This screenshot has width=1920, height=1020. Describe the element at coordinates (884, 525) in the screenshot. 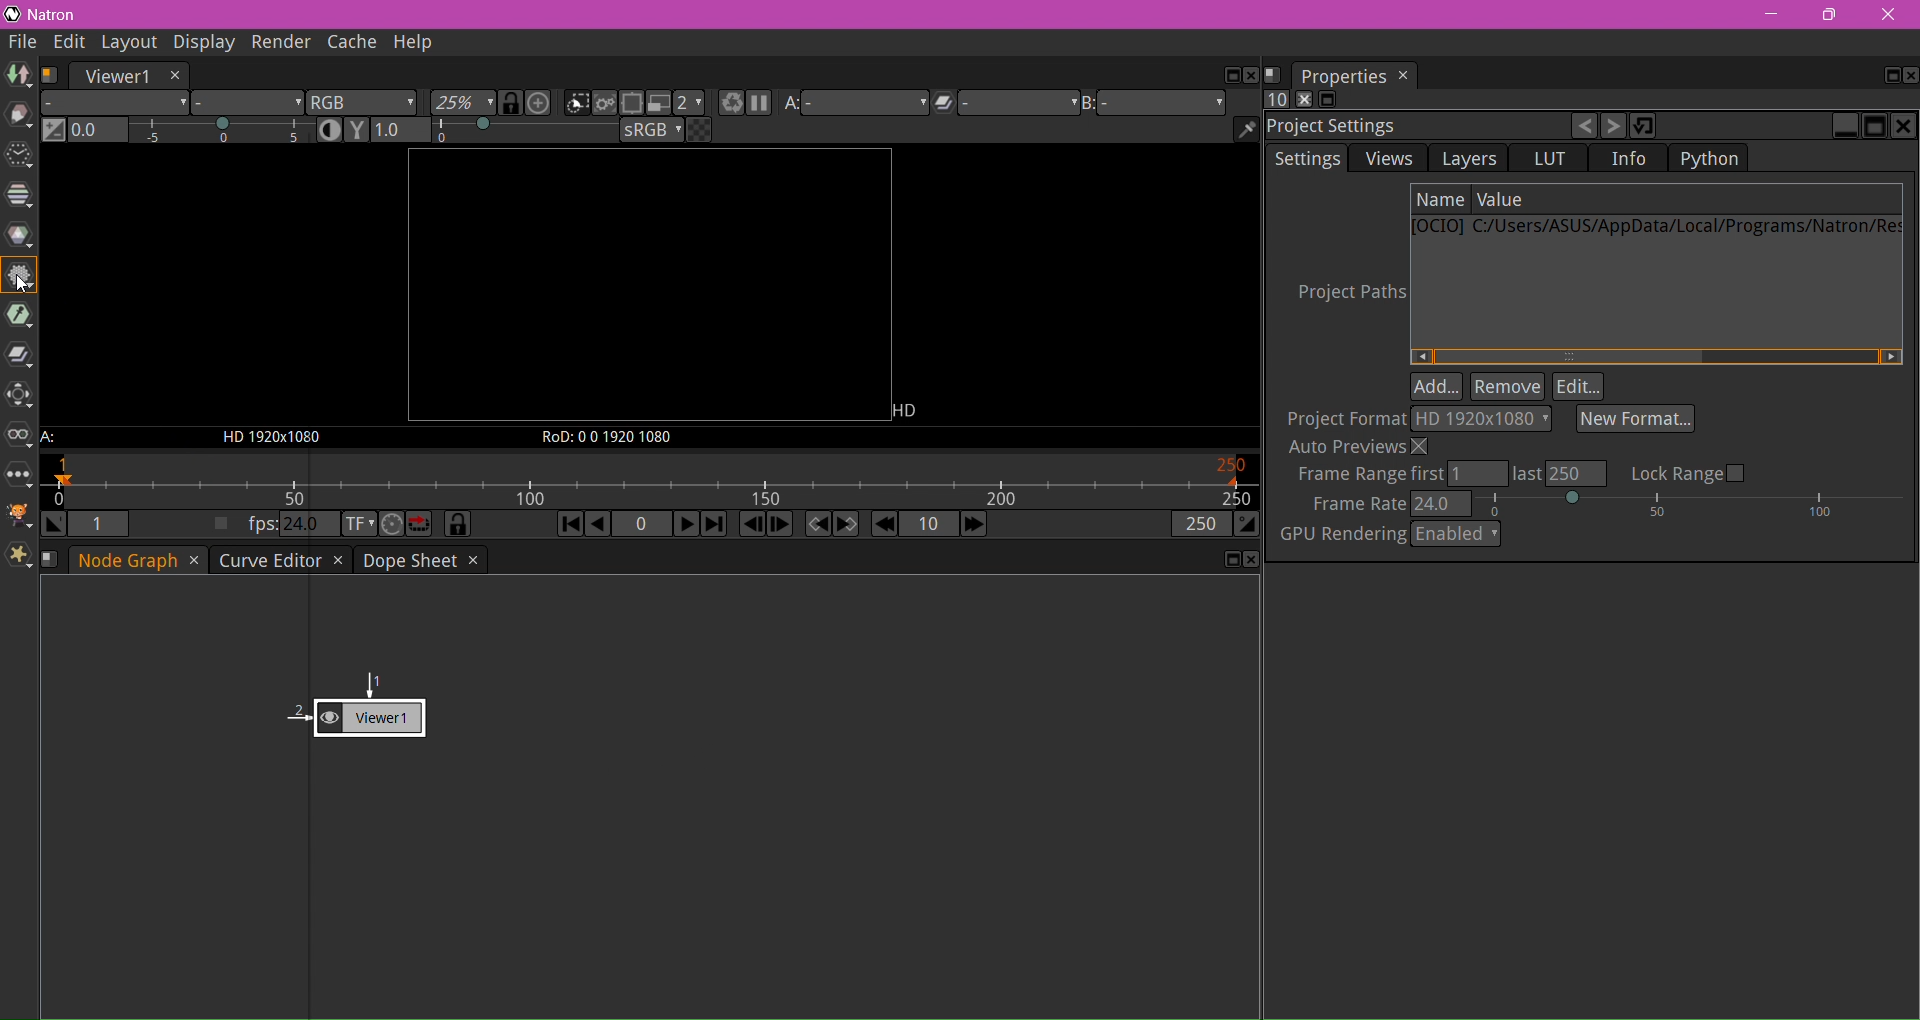

I see `Previous Increment` at that location.